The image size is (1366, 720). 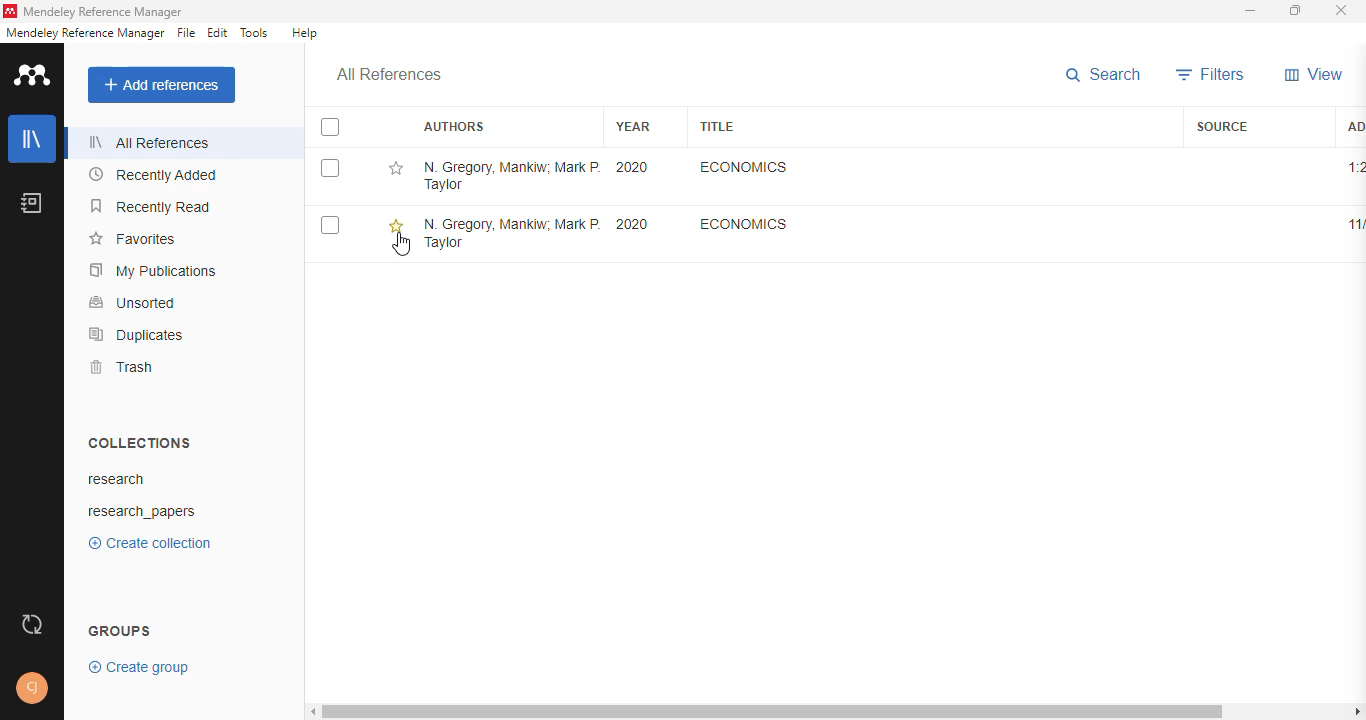 What do you see at coordinates (137, 334) in the screenshot?
I see `duplicates` at bounding box center [137, 334].